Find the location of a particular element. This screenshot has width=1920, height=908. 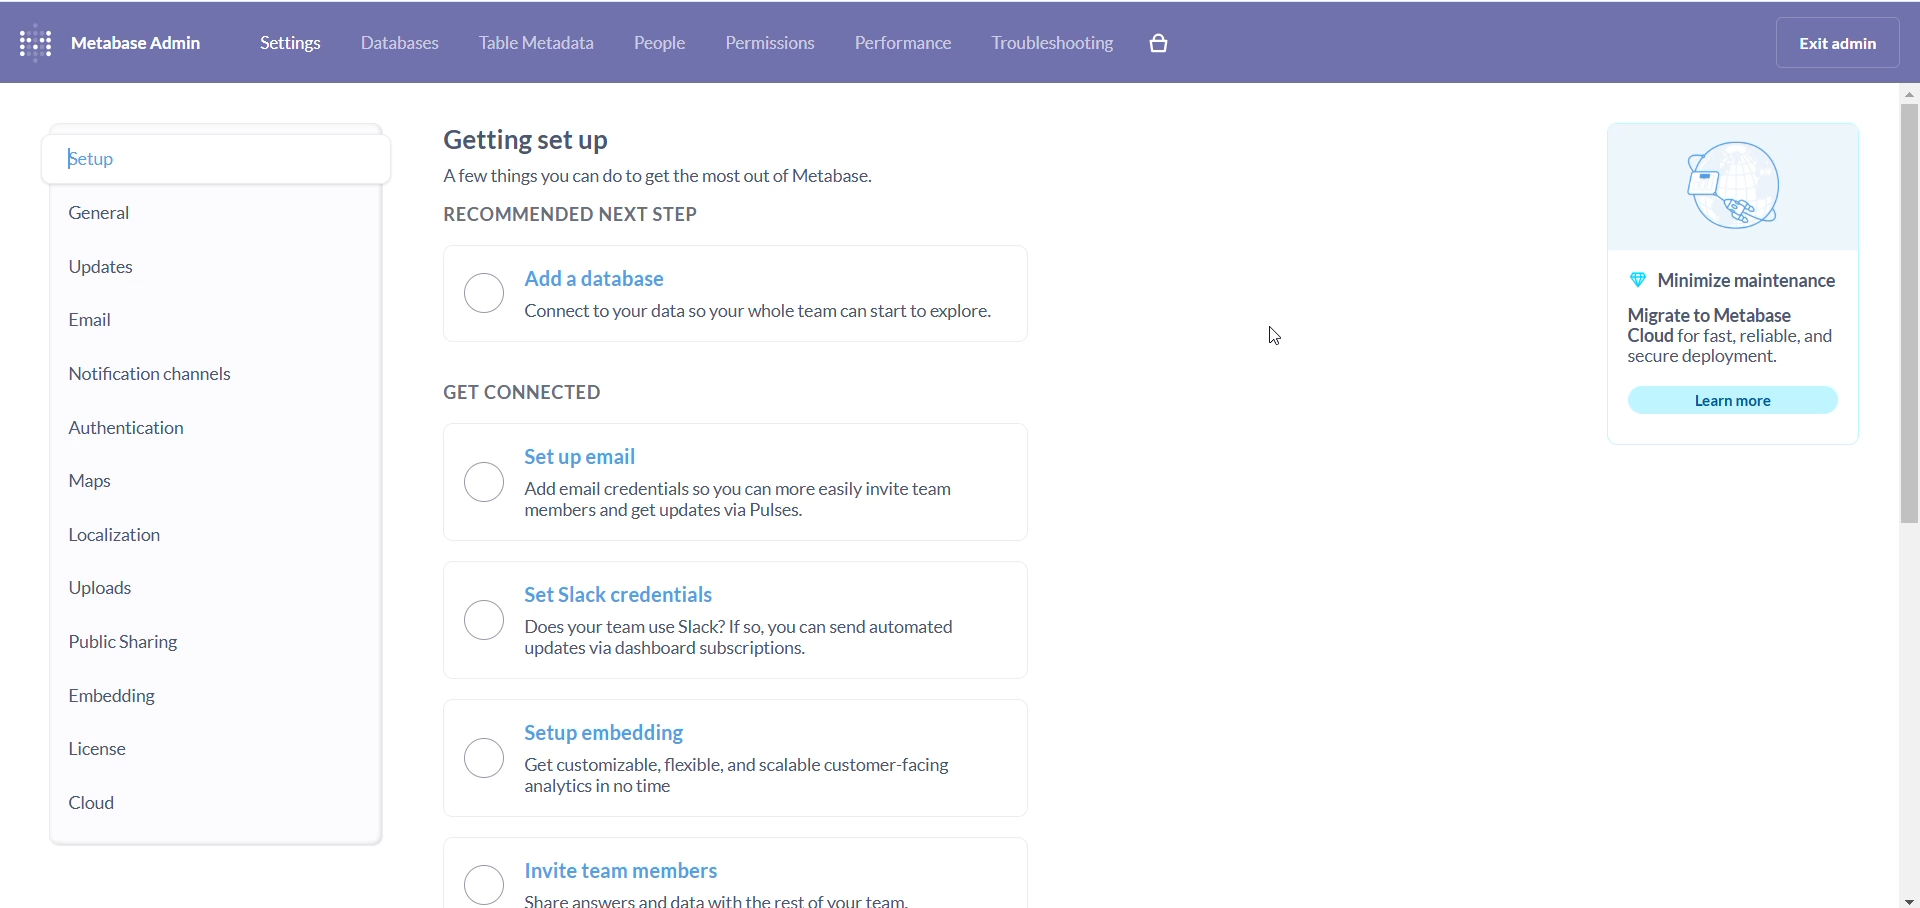

setup embedding radio button is located at coordinates (471, 763).